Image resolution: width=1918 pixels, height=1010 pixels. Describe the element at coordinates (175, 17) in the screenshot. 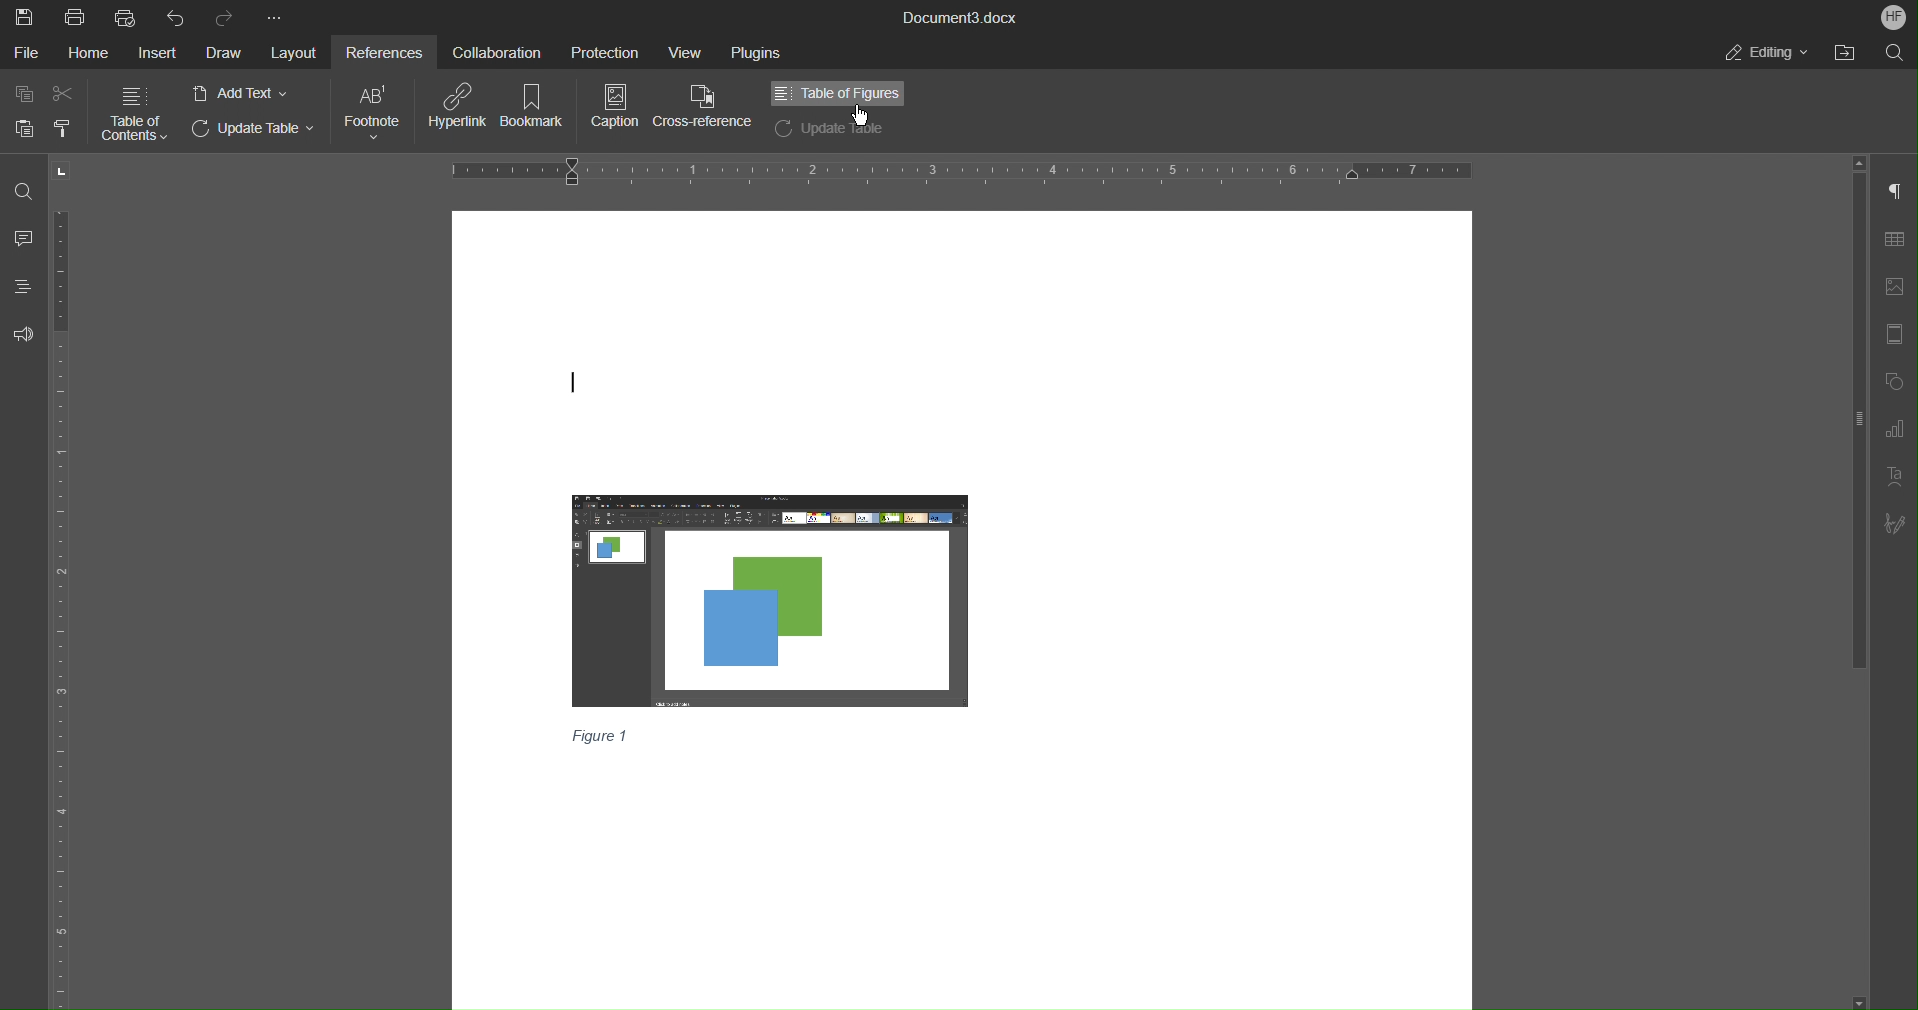

I see `Undo` at that location.